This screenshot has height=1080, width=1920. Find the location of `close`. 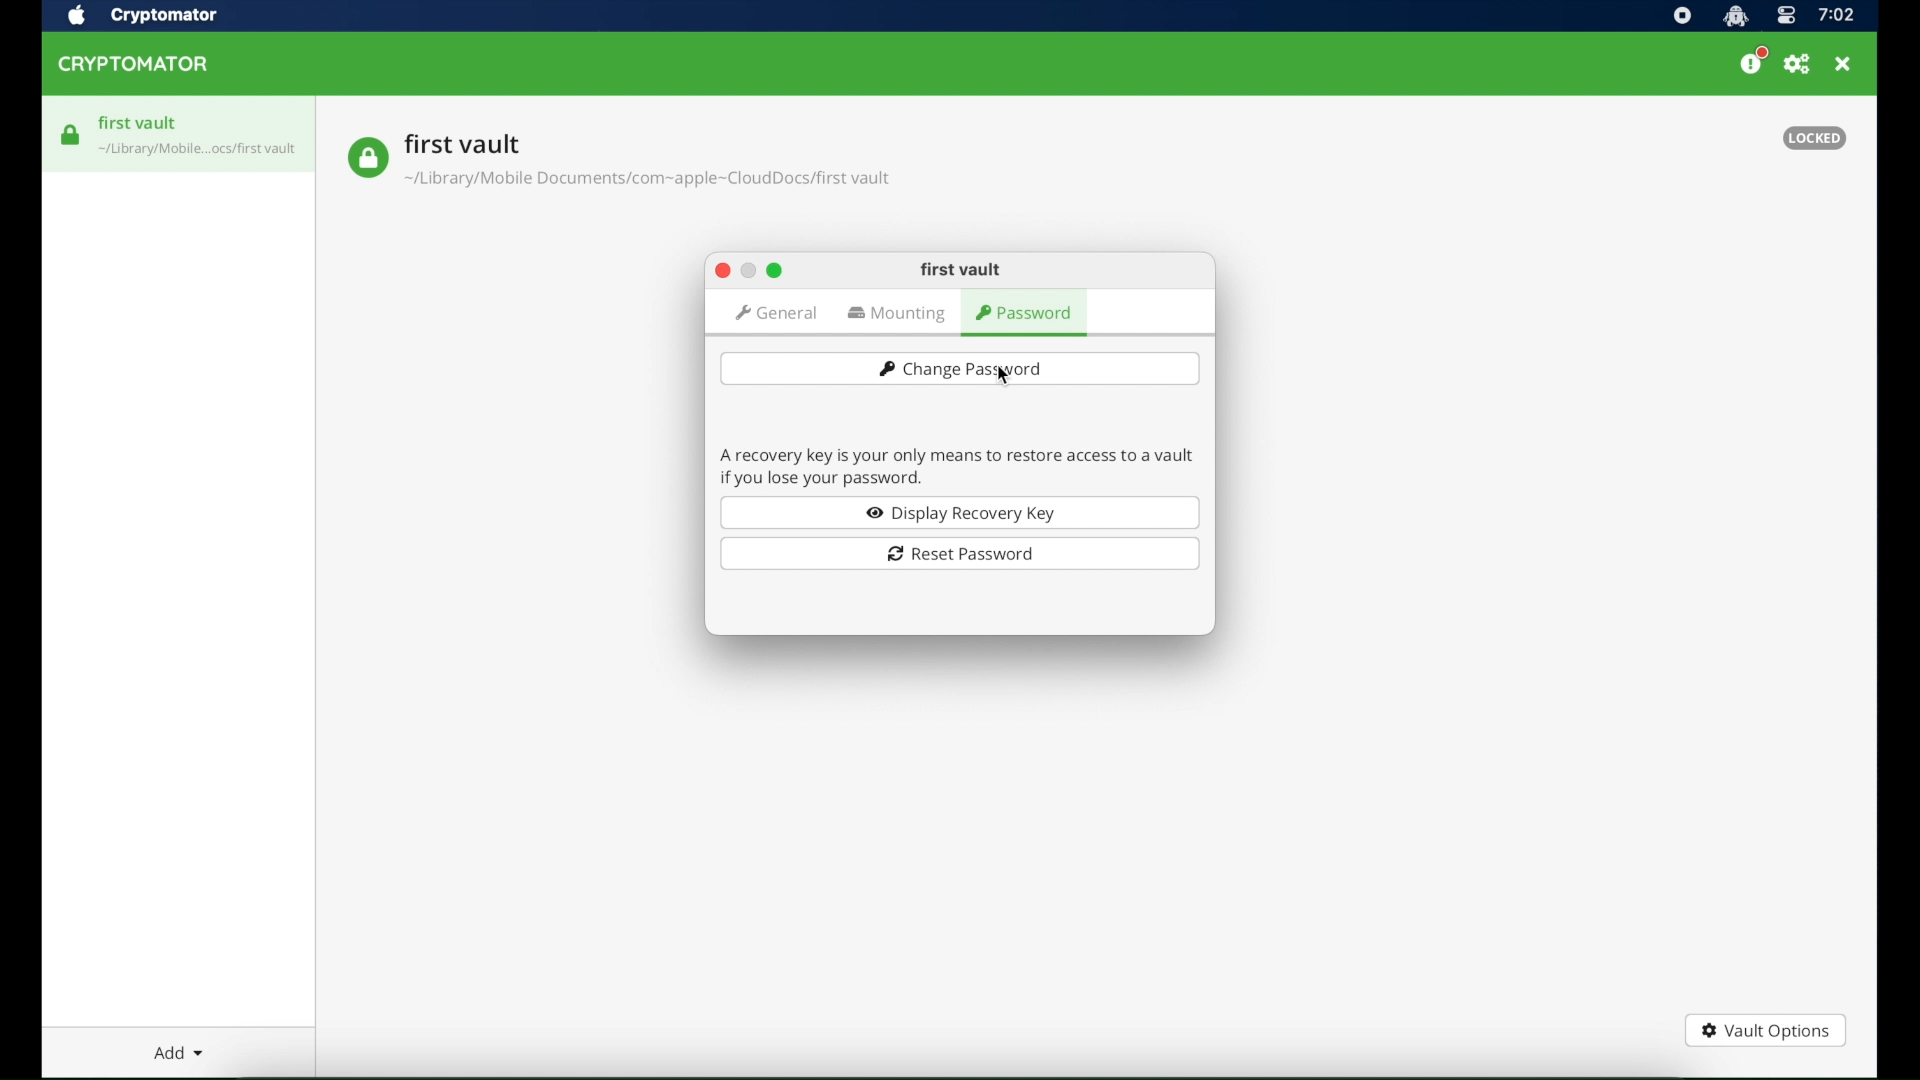

close is located at coordinates (721, 271).